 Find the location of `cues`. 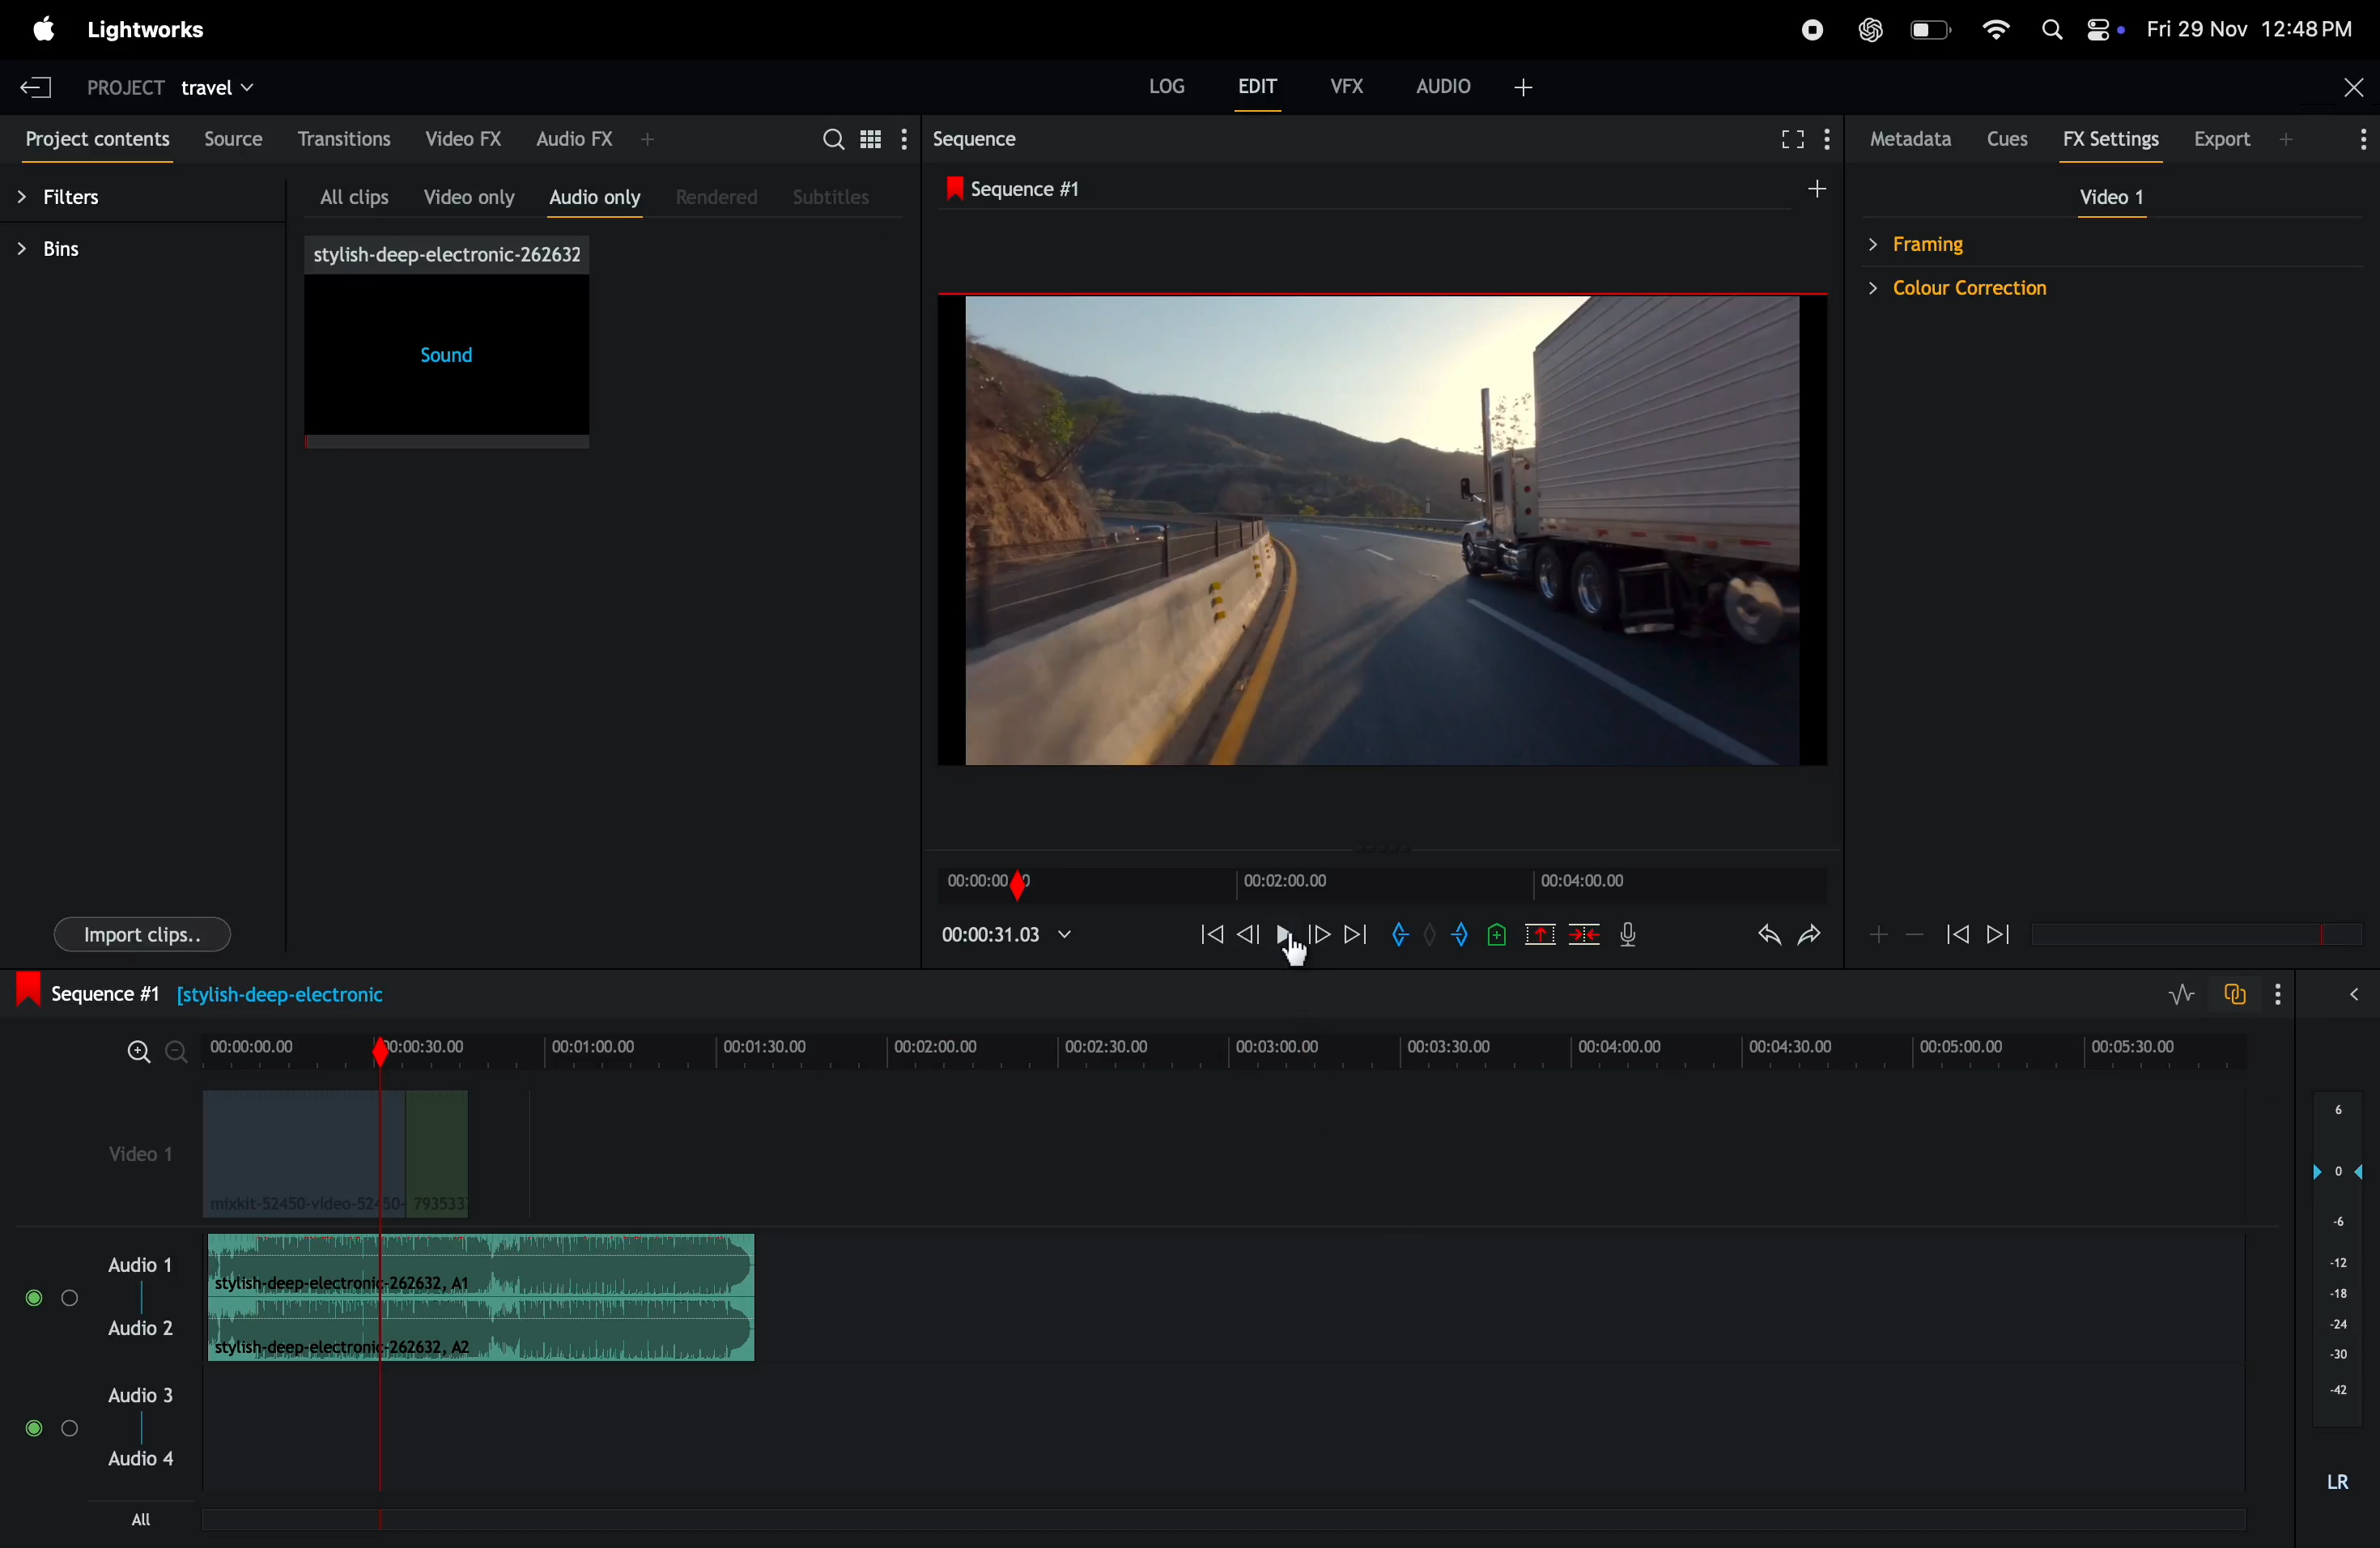

cues is located at coordinates (2013, 138).